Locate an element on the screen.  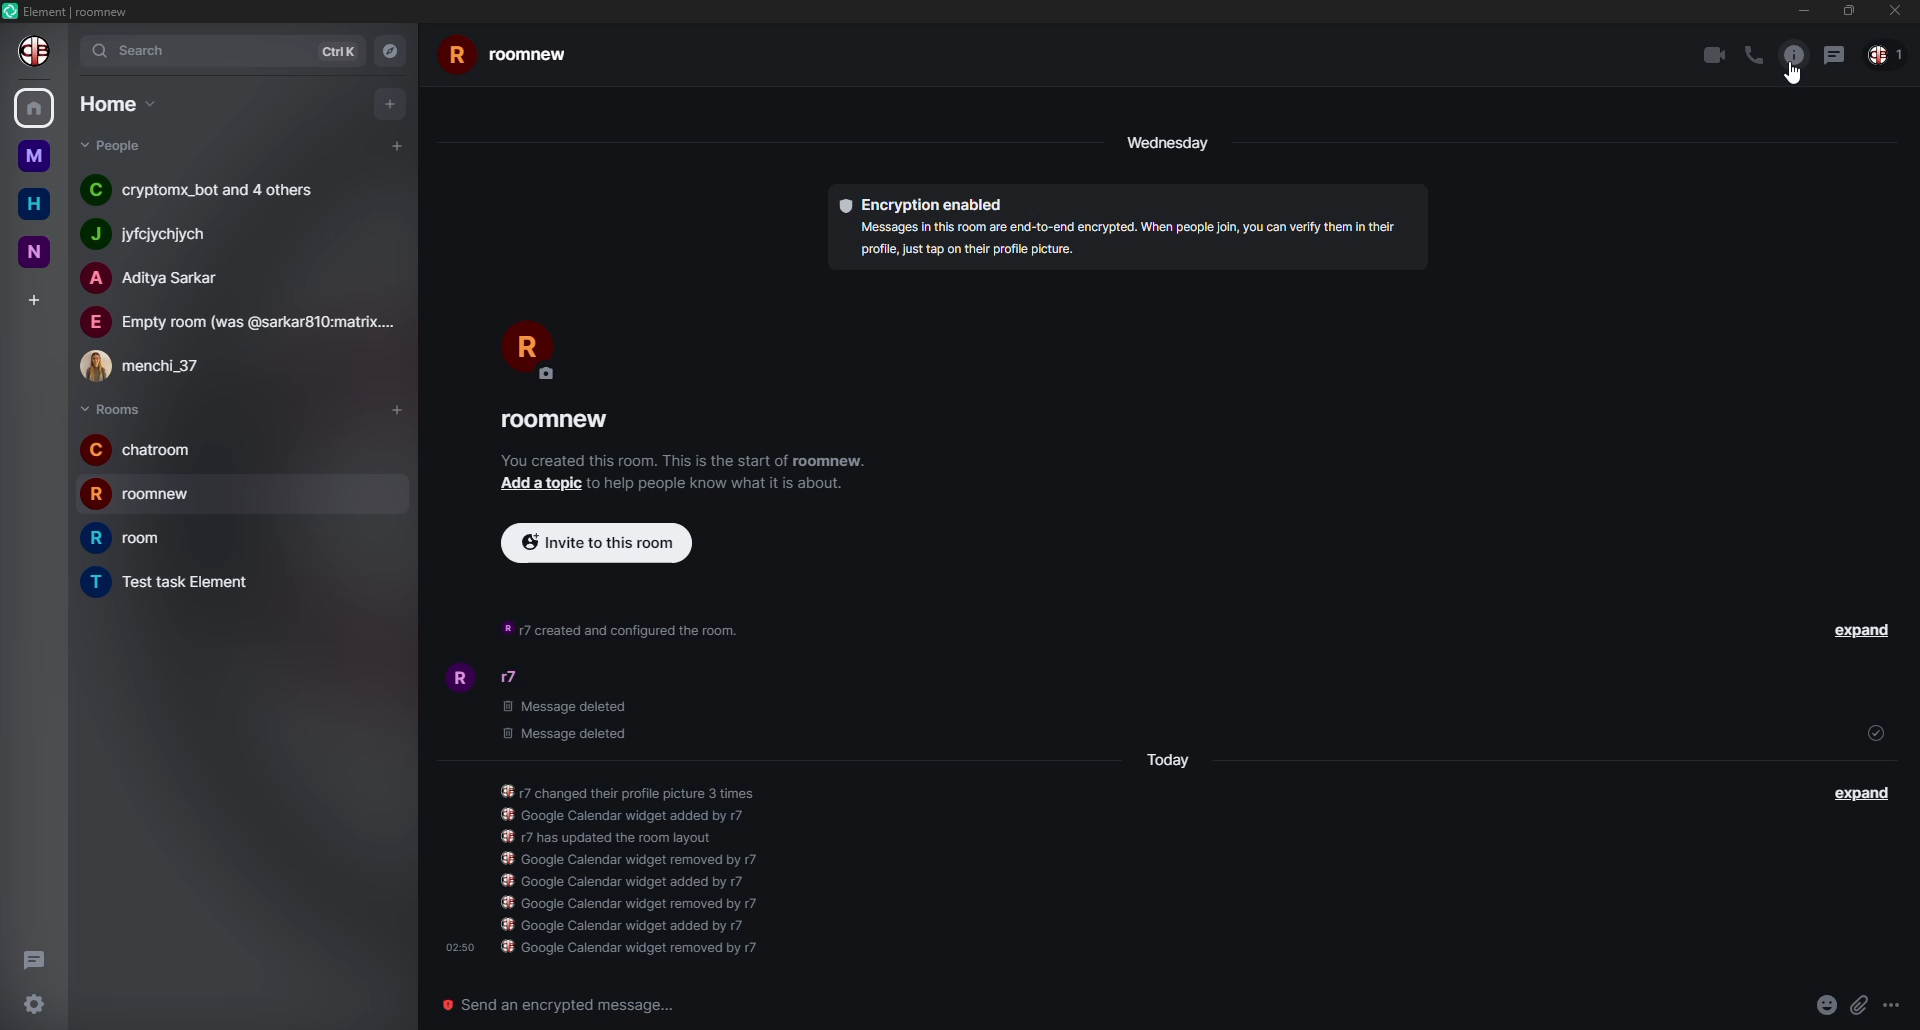
people is located at coordinates (240, 322).